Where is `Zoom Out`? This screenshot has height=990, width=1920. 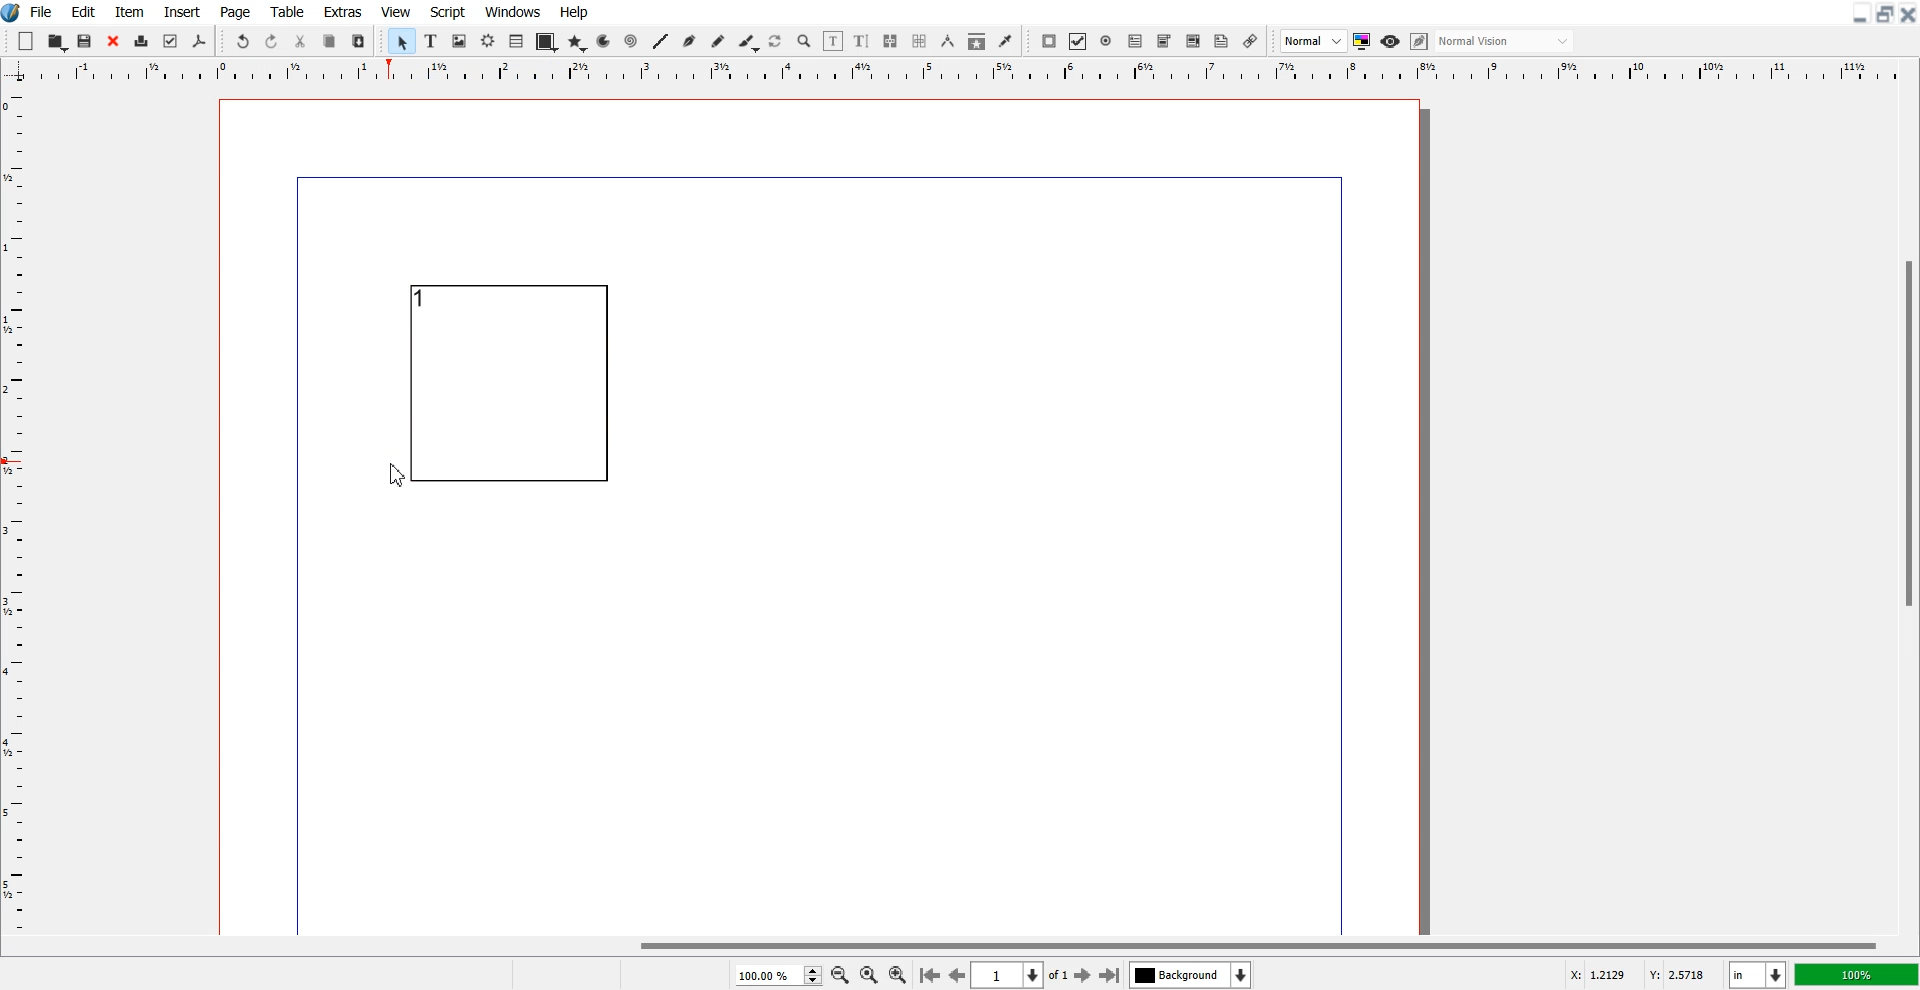 Zoom Out is located at coordinates (841, 976).